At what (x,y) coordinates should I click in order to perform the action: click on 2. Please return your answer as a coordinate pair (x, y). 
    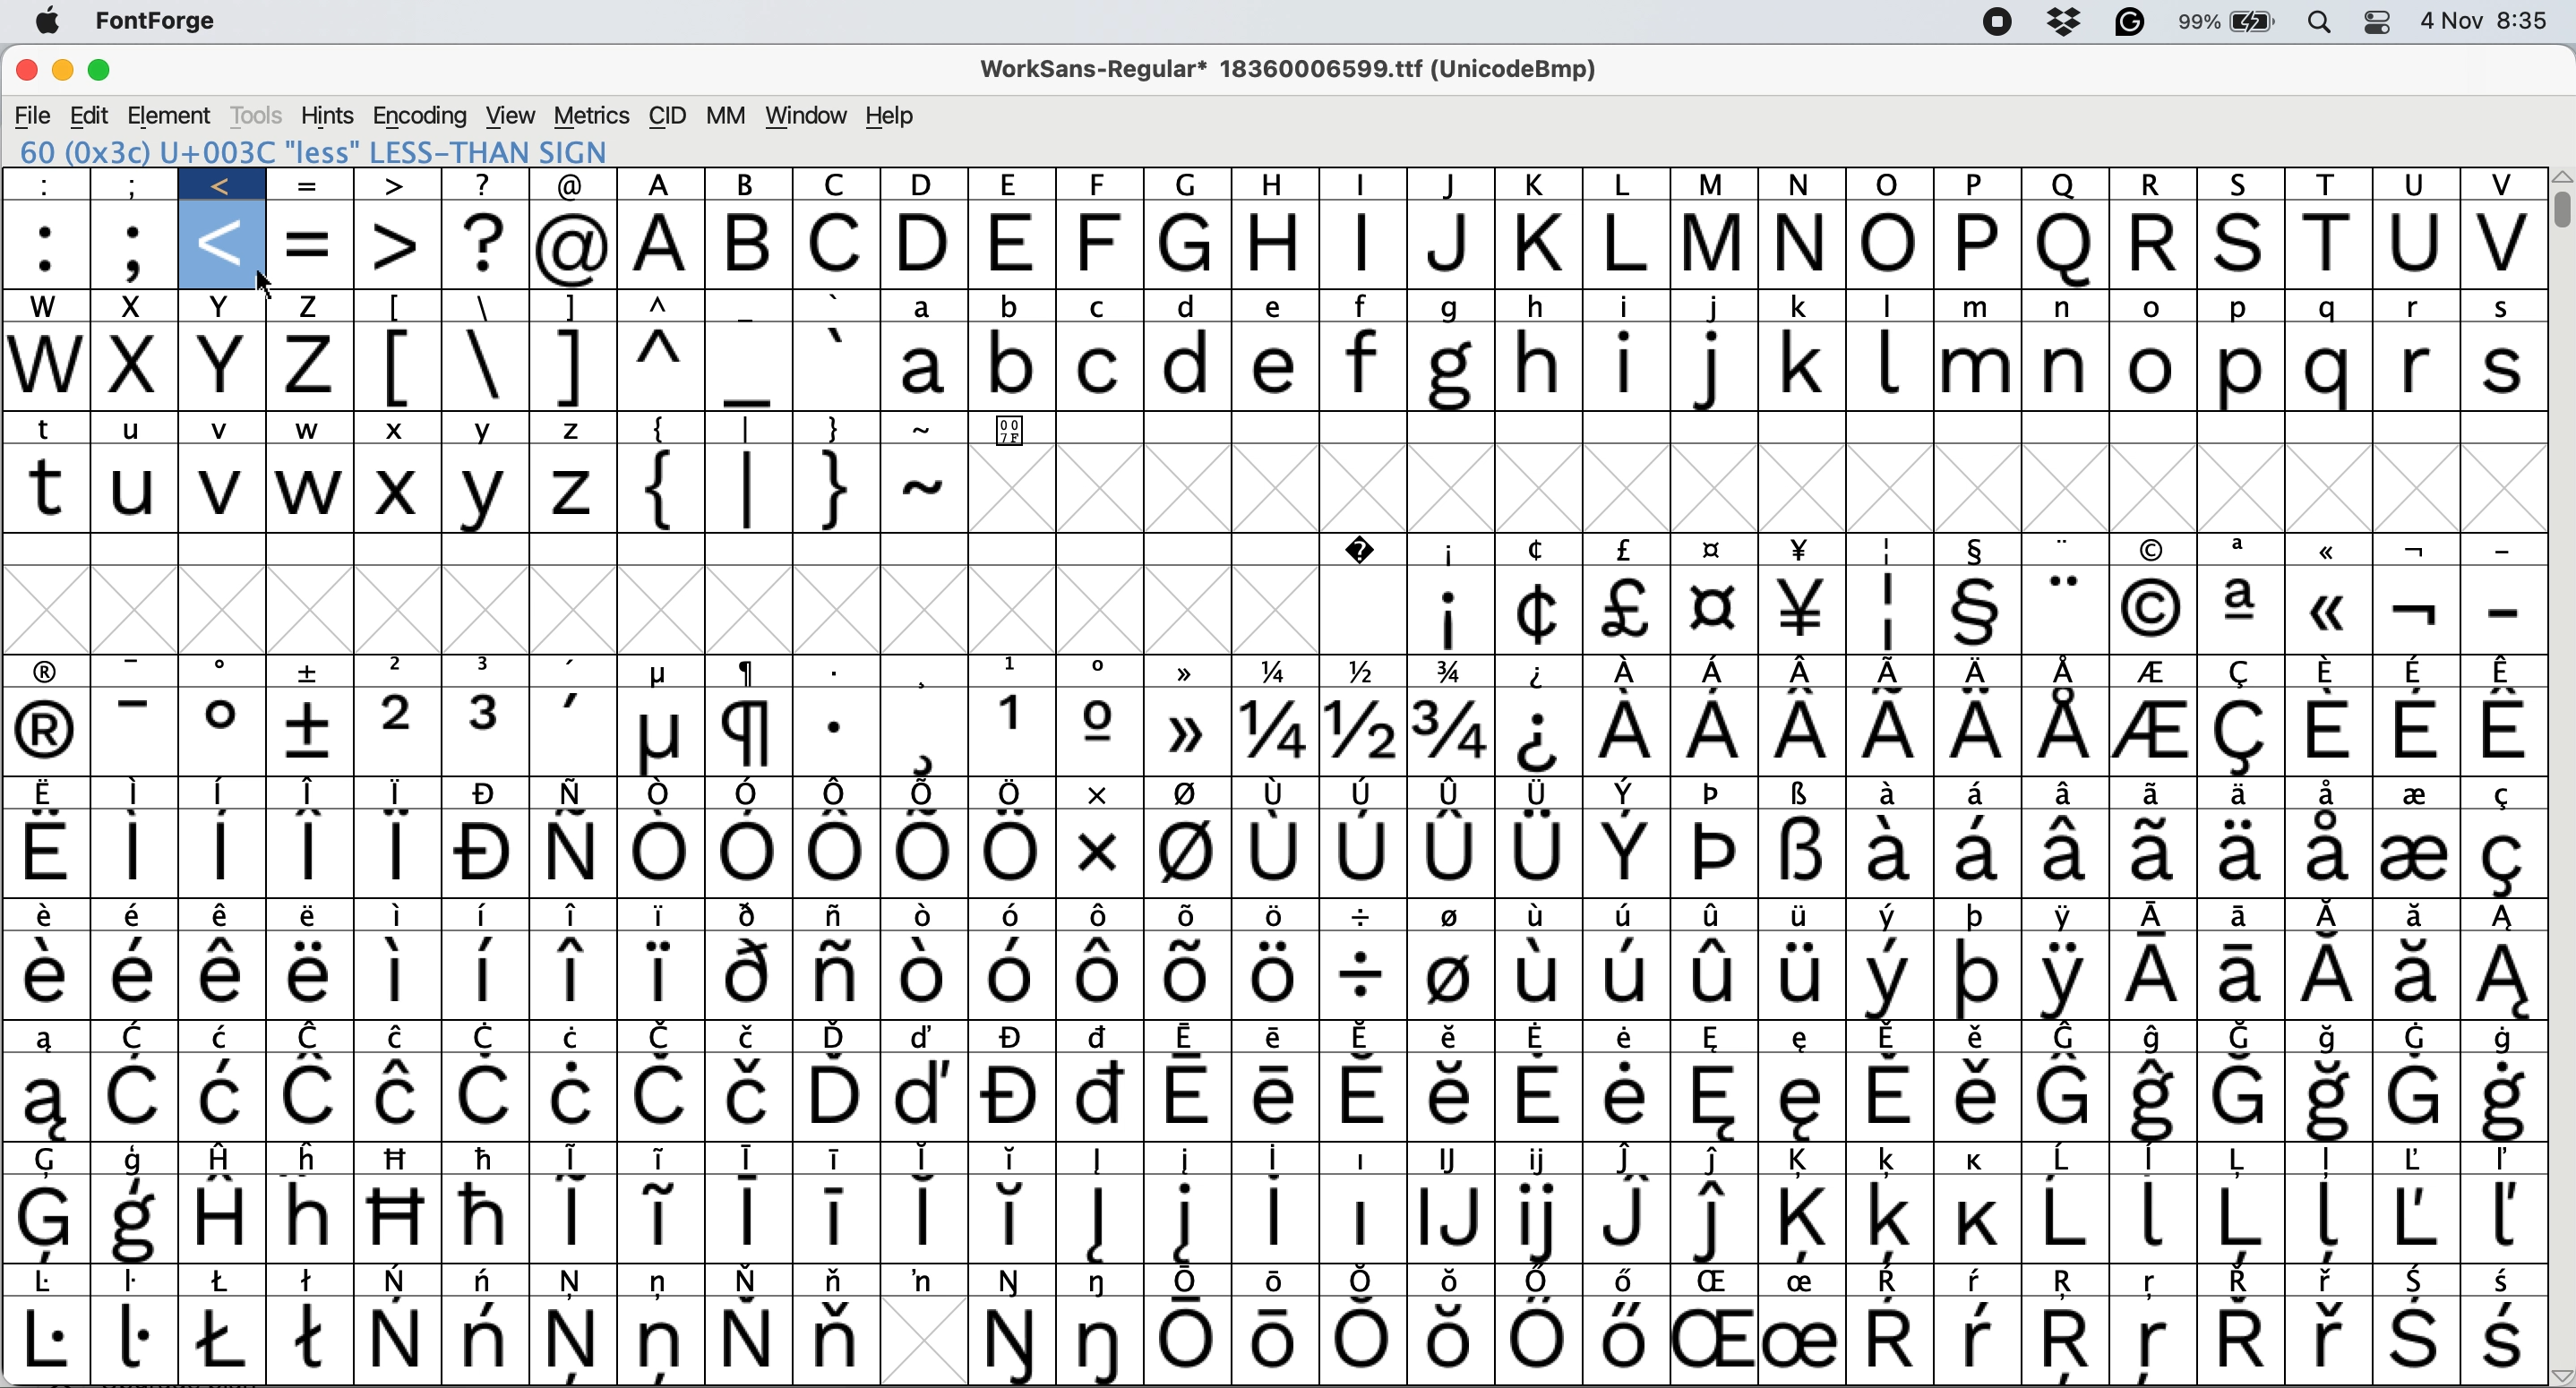
    Looking at the image, I should click on (400, 732).